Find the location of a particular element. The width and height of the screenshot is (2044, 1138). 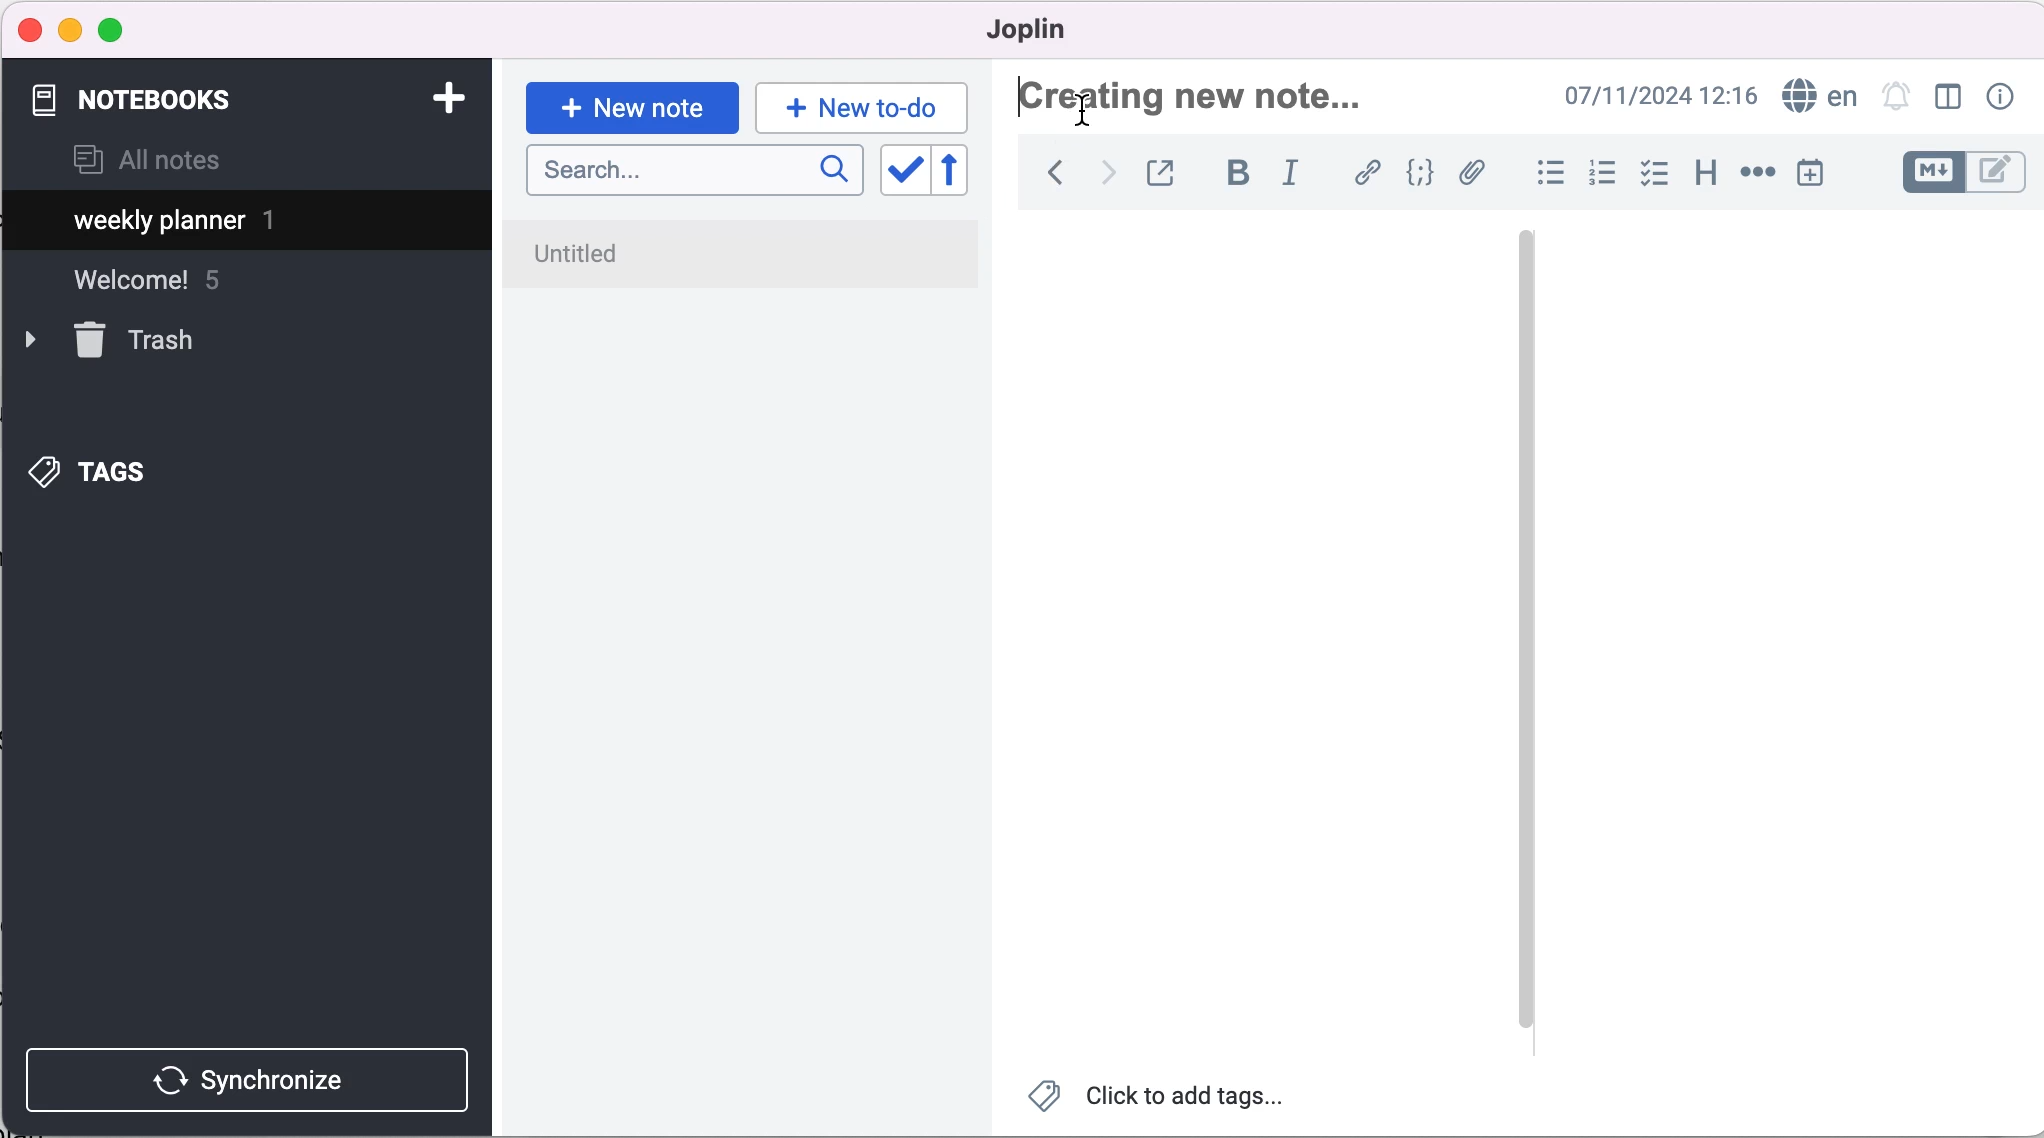

07/11/2024 09:03 is located at coordinates (1657, 96).